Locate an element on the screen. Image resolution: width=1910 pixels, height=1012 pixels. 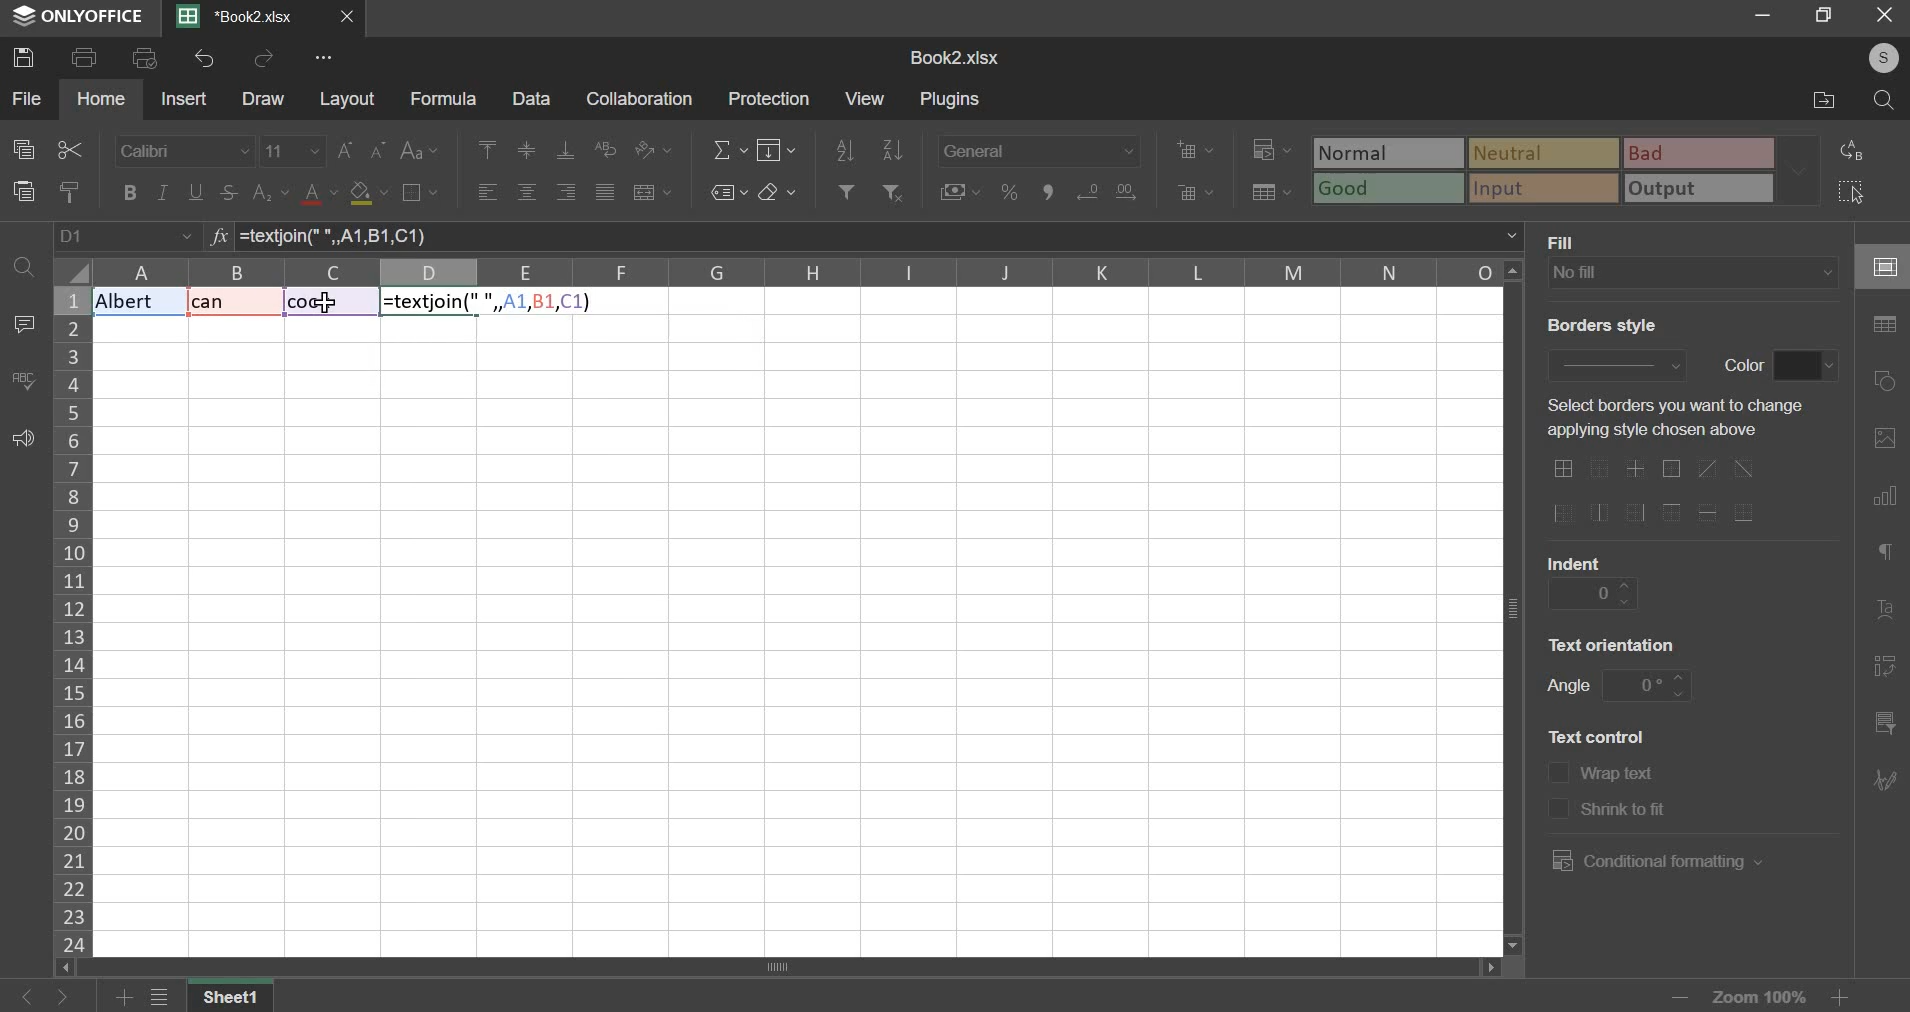
delete cells is located at coordinates (1196, 192).